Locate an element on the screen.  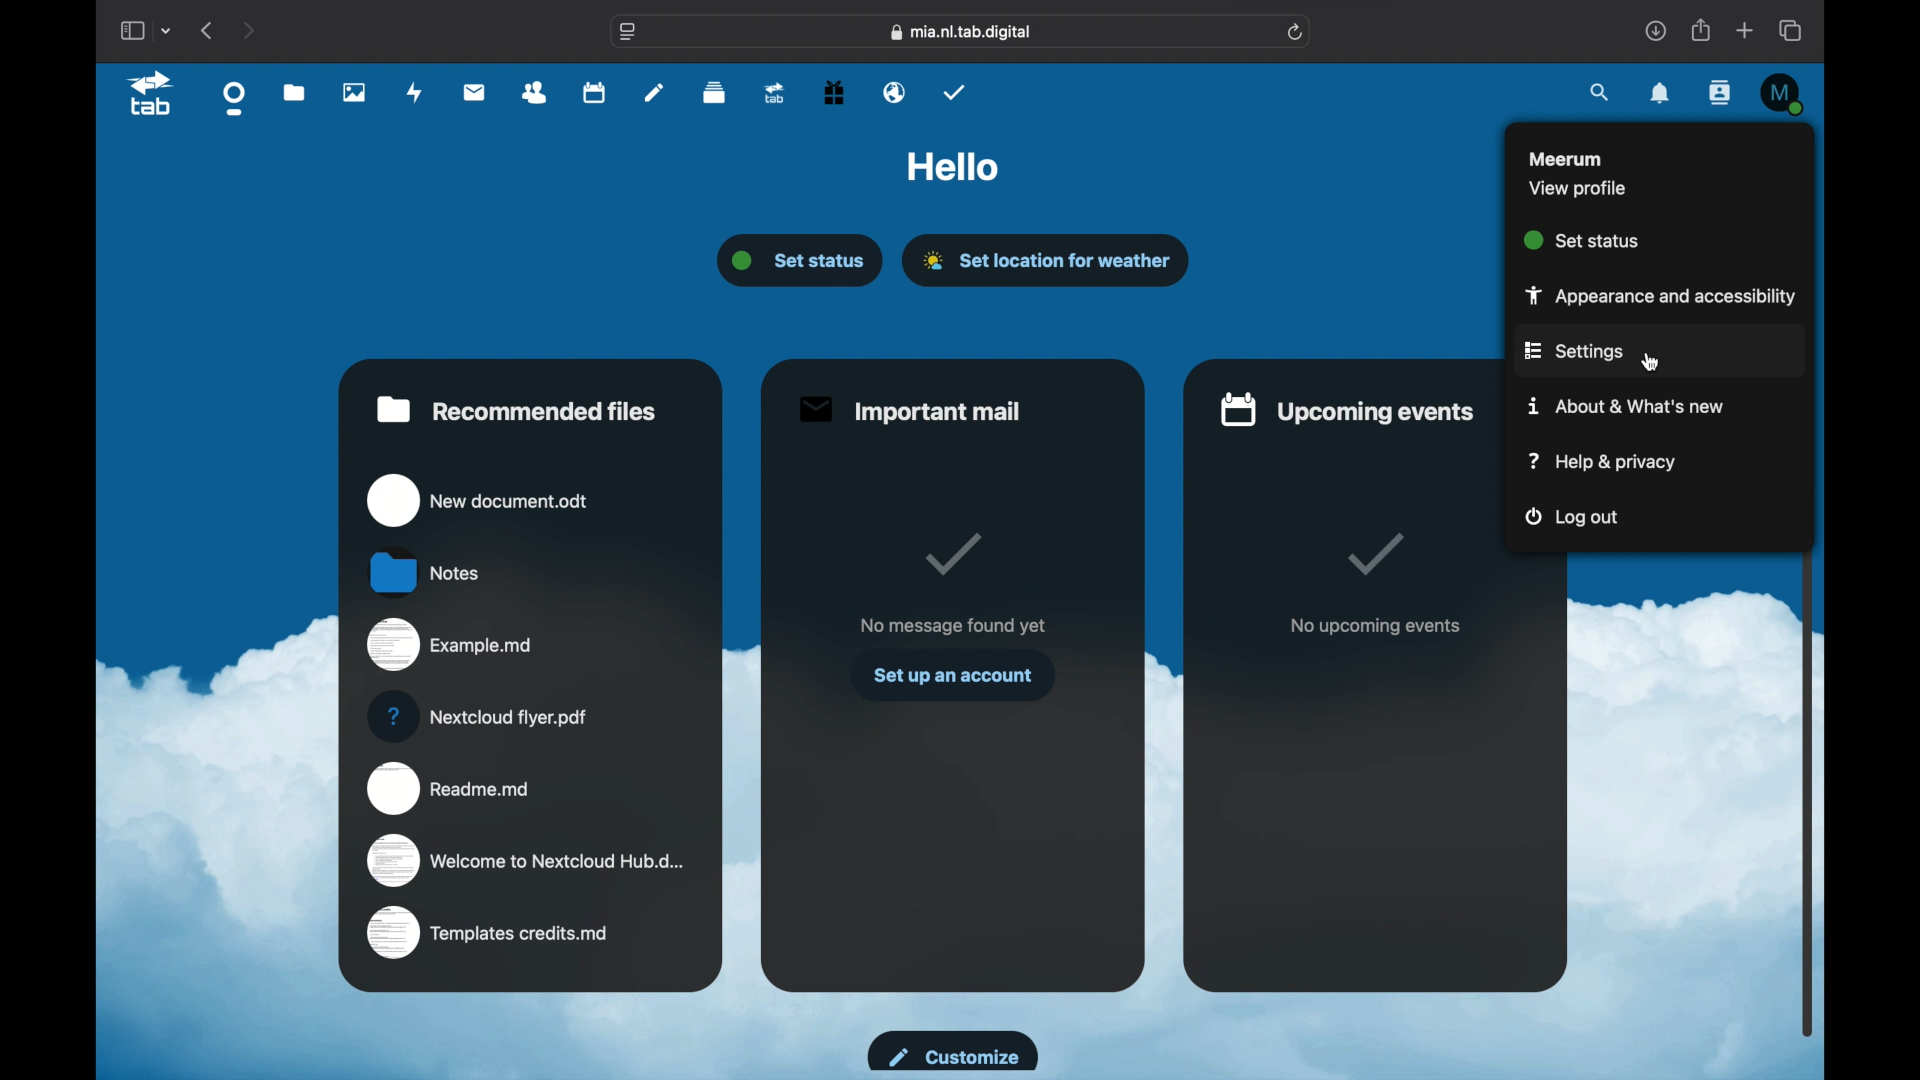
tick mark is located at coordinates (954, 553).